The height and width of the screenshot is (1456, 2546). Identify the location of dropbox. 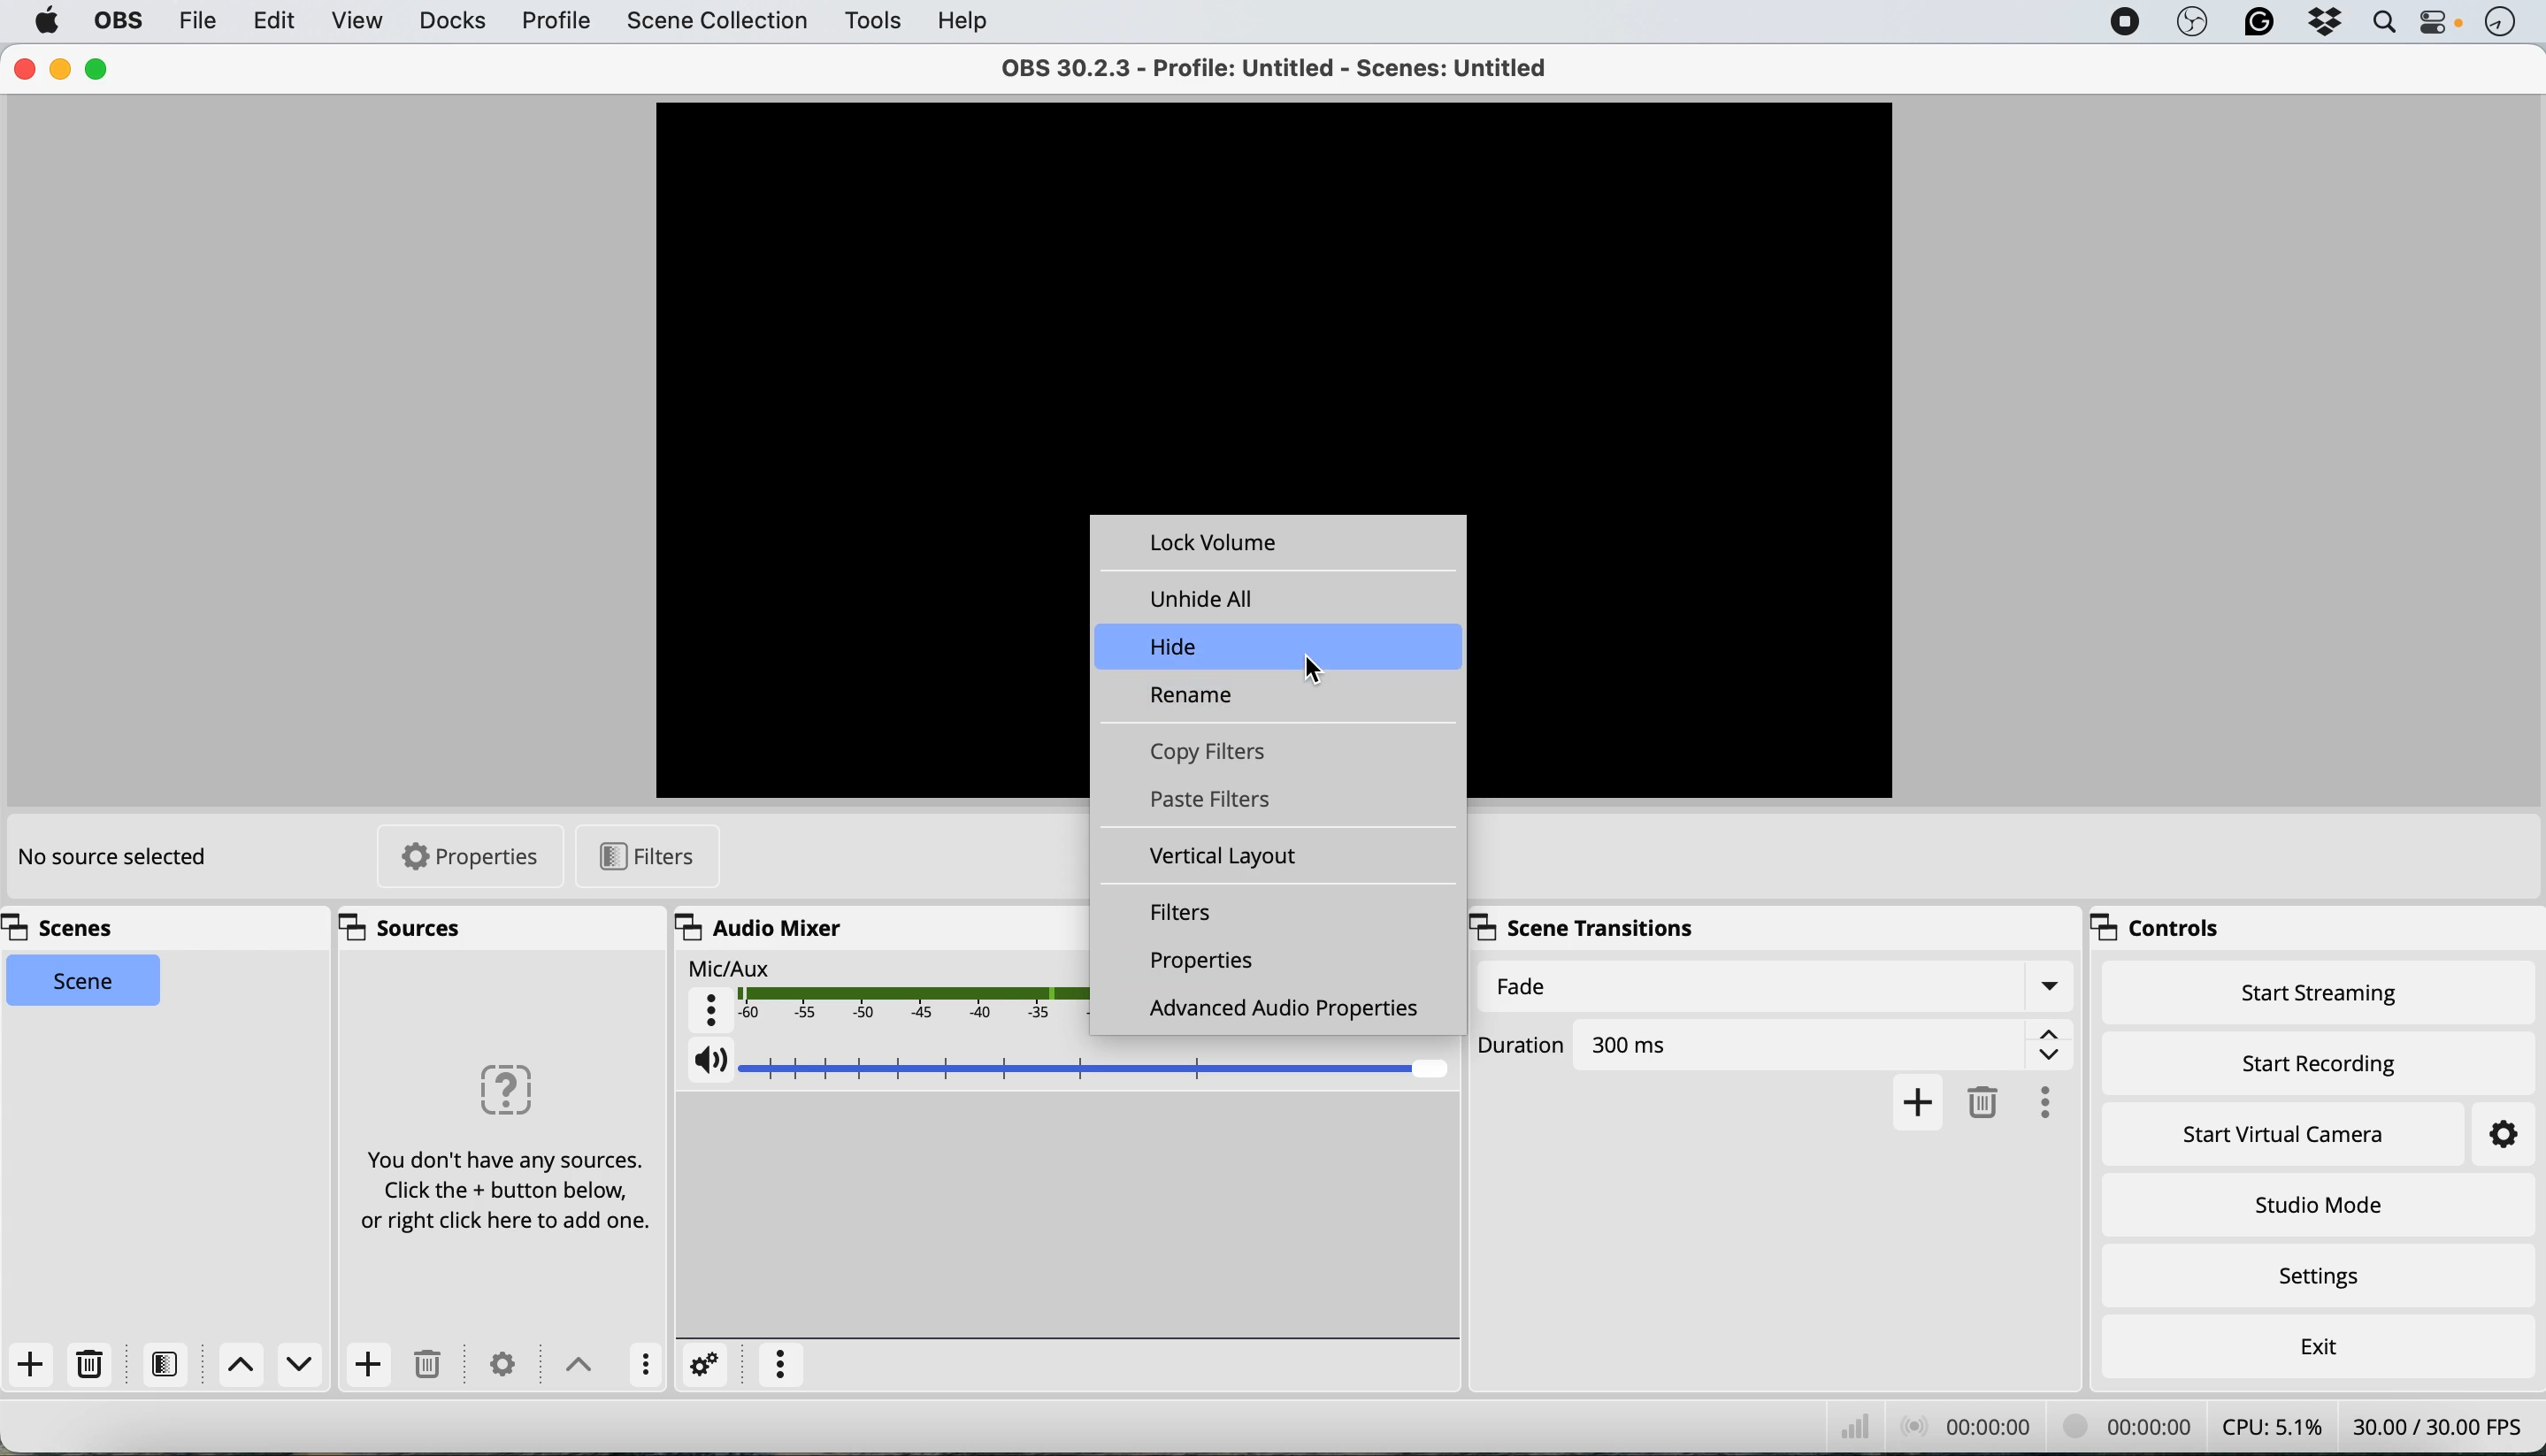
(2326, 24).